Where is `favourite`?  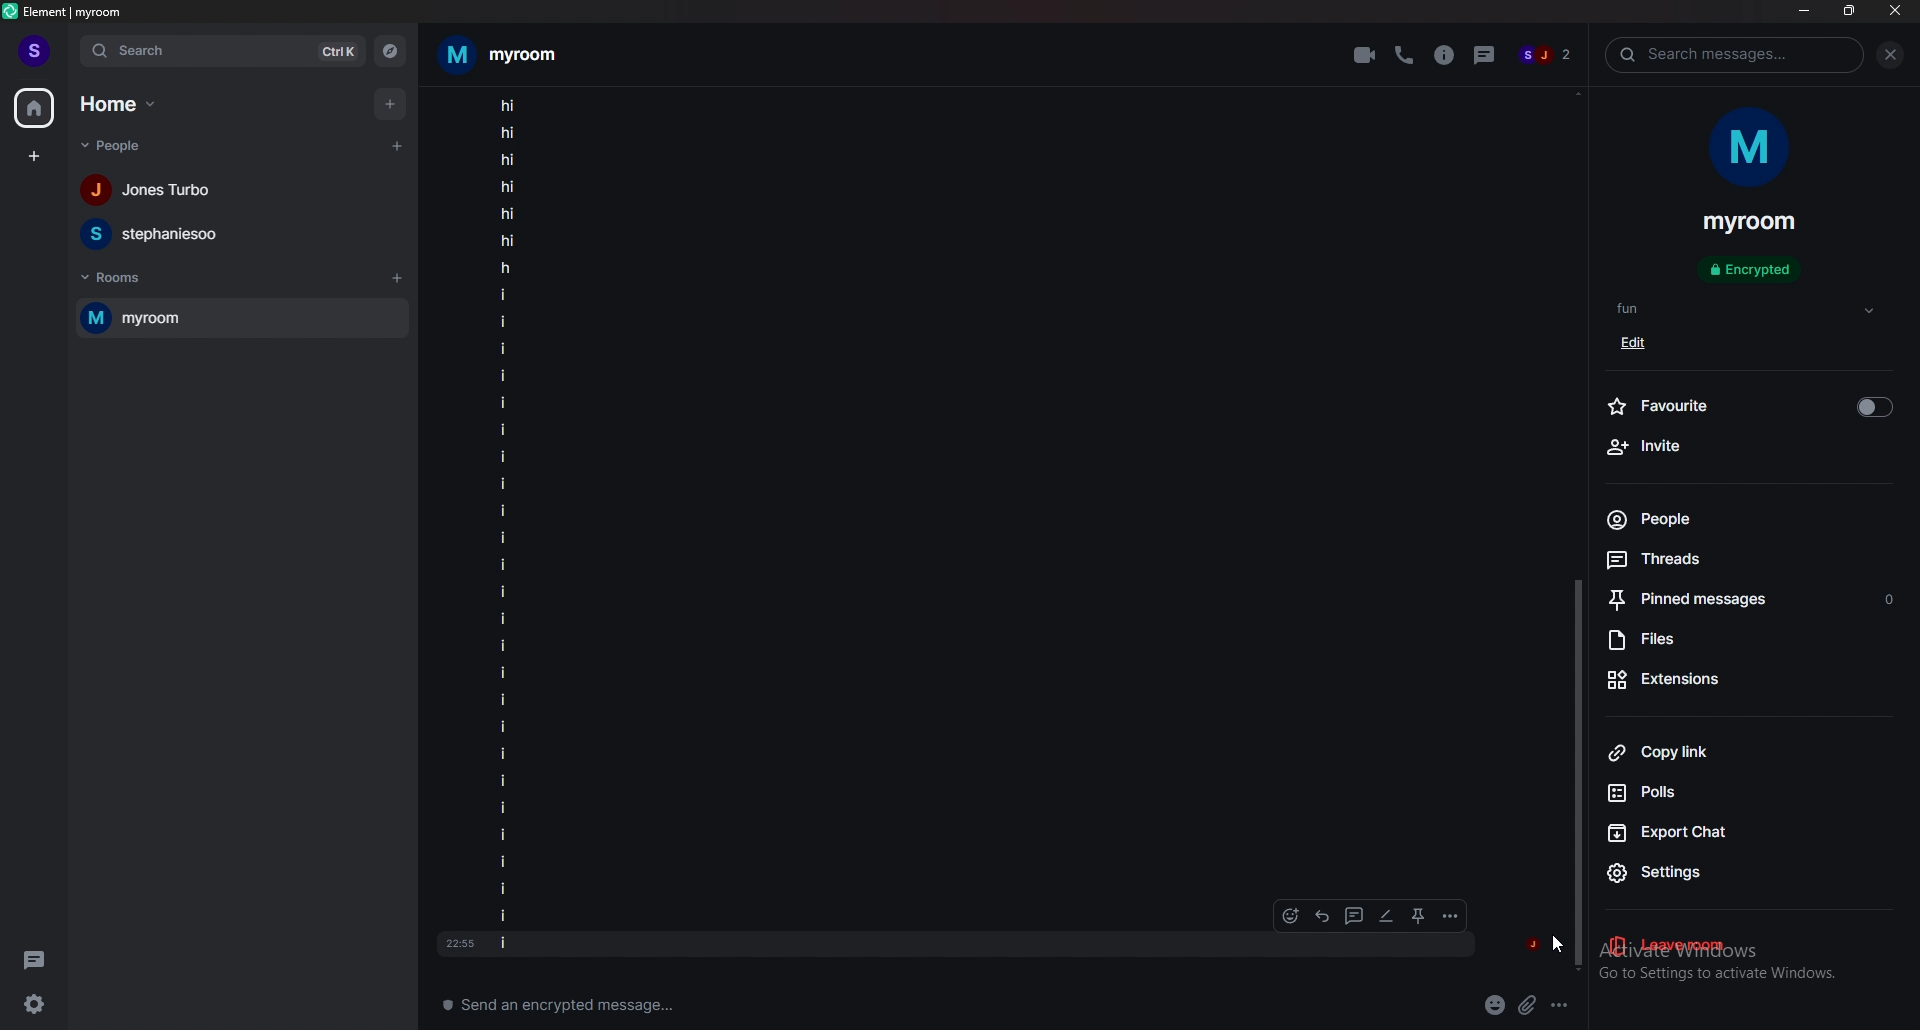
favourite is located at coordinates (1753, 405).